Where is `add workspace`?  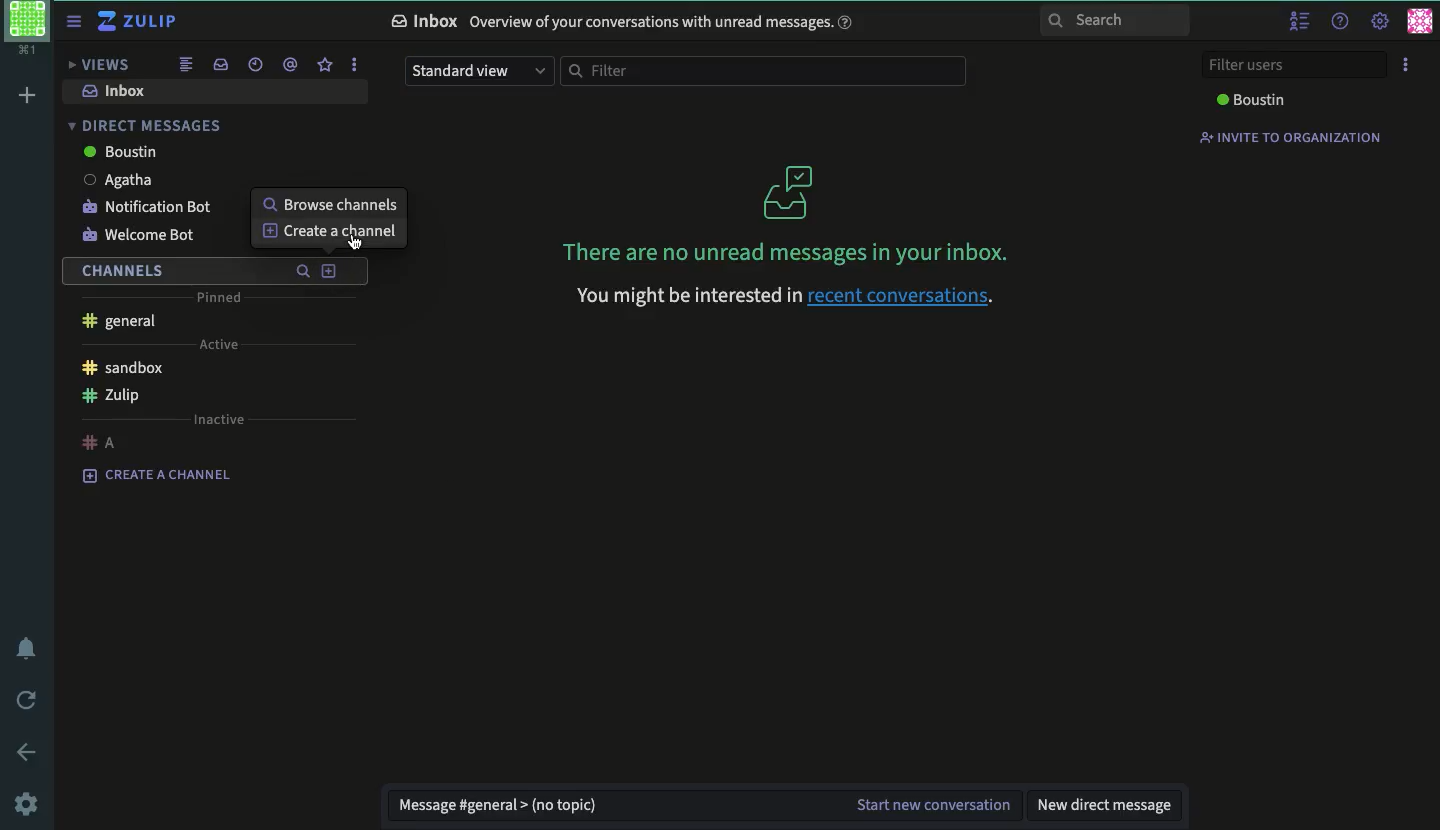 add workspace is located at coordinates (28, 97).